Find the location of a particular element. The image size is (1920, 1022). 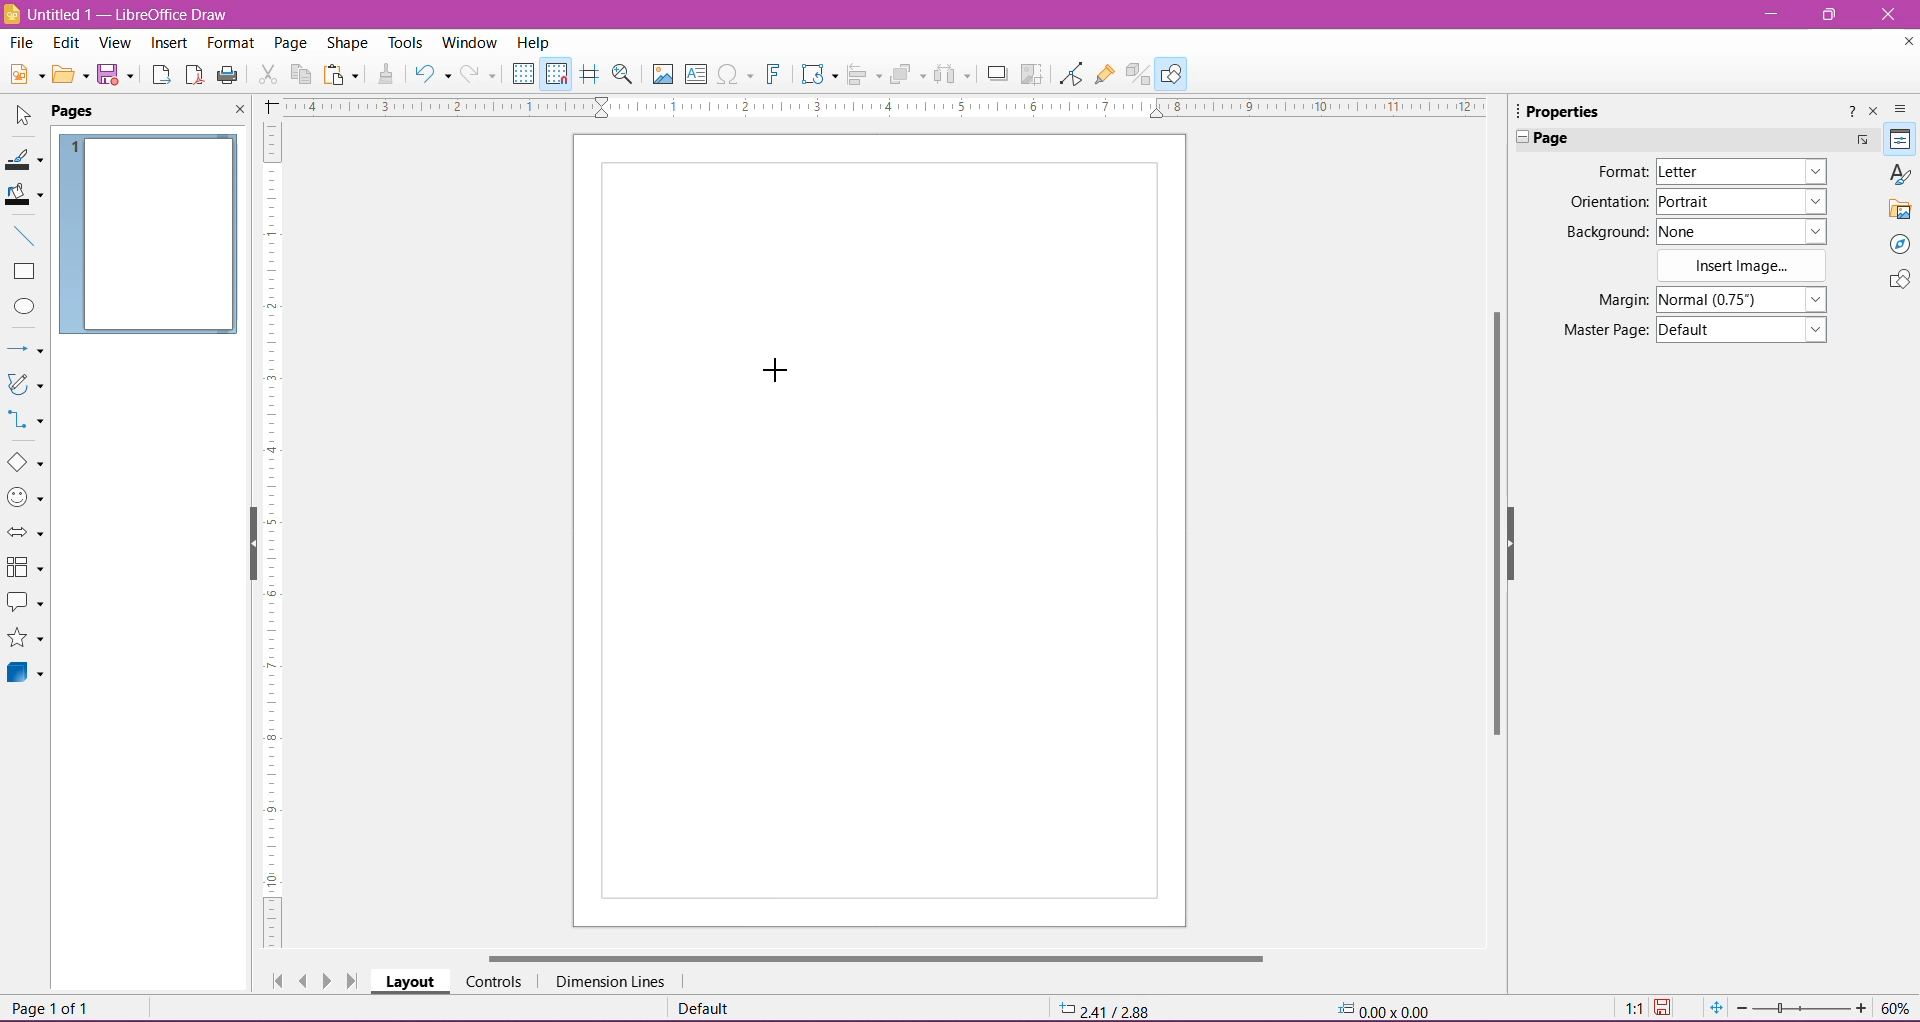

Insert Text Box is located at coordinates (696, 73).